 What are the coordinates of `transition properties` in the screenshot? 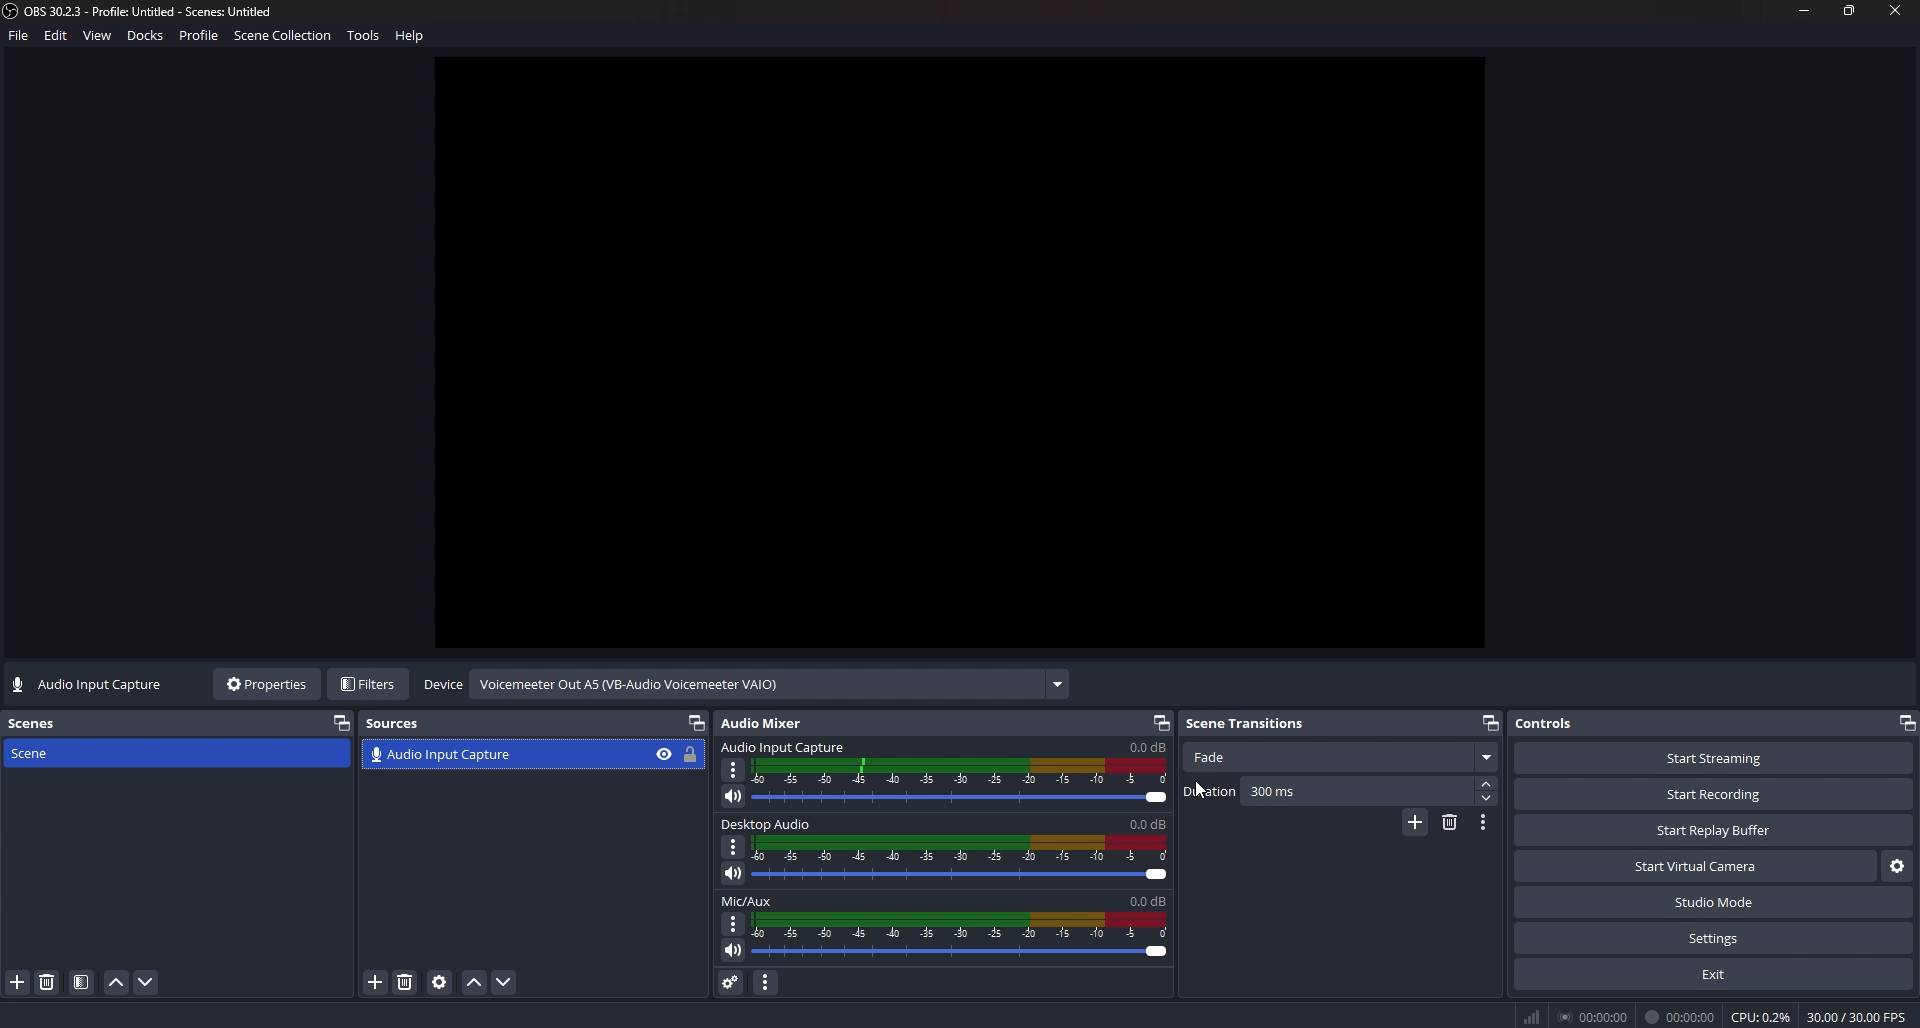 It's located at (1484, 822).